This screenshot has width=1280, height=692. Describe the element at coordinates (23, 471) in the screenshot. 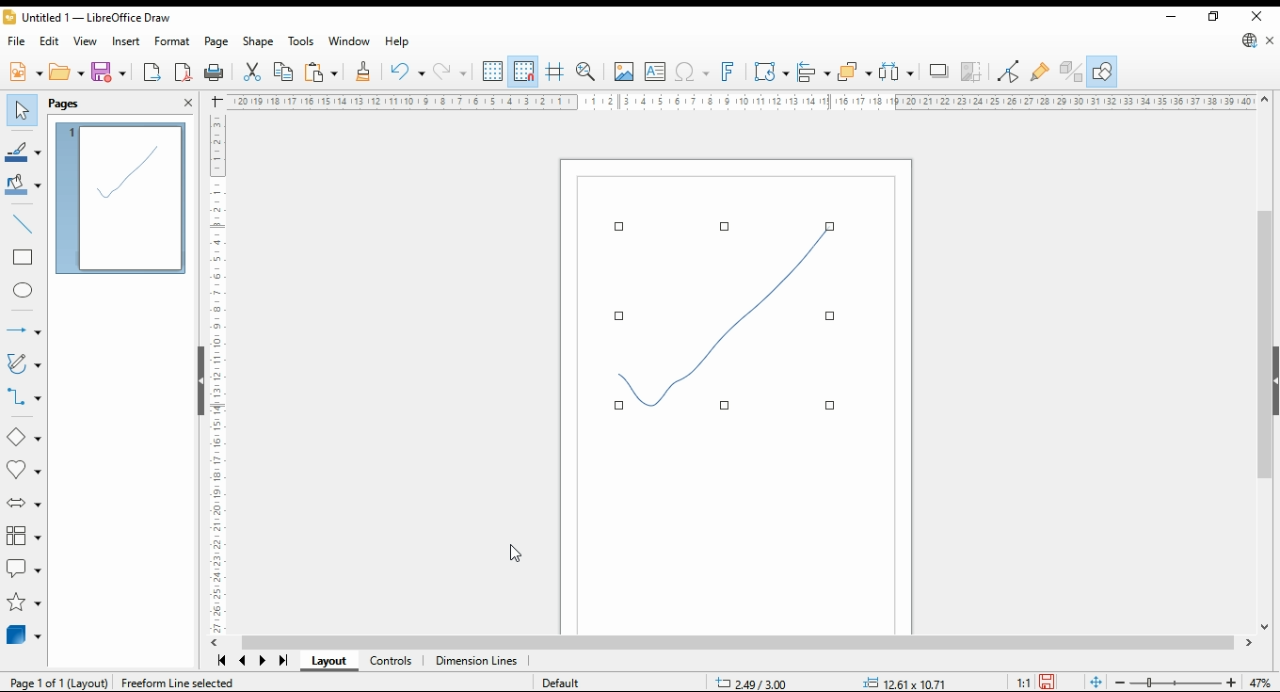

I see `symbol shapes` at that location.